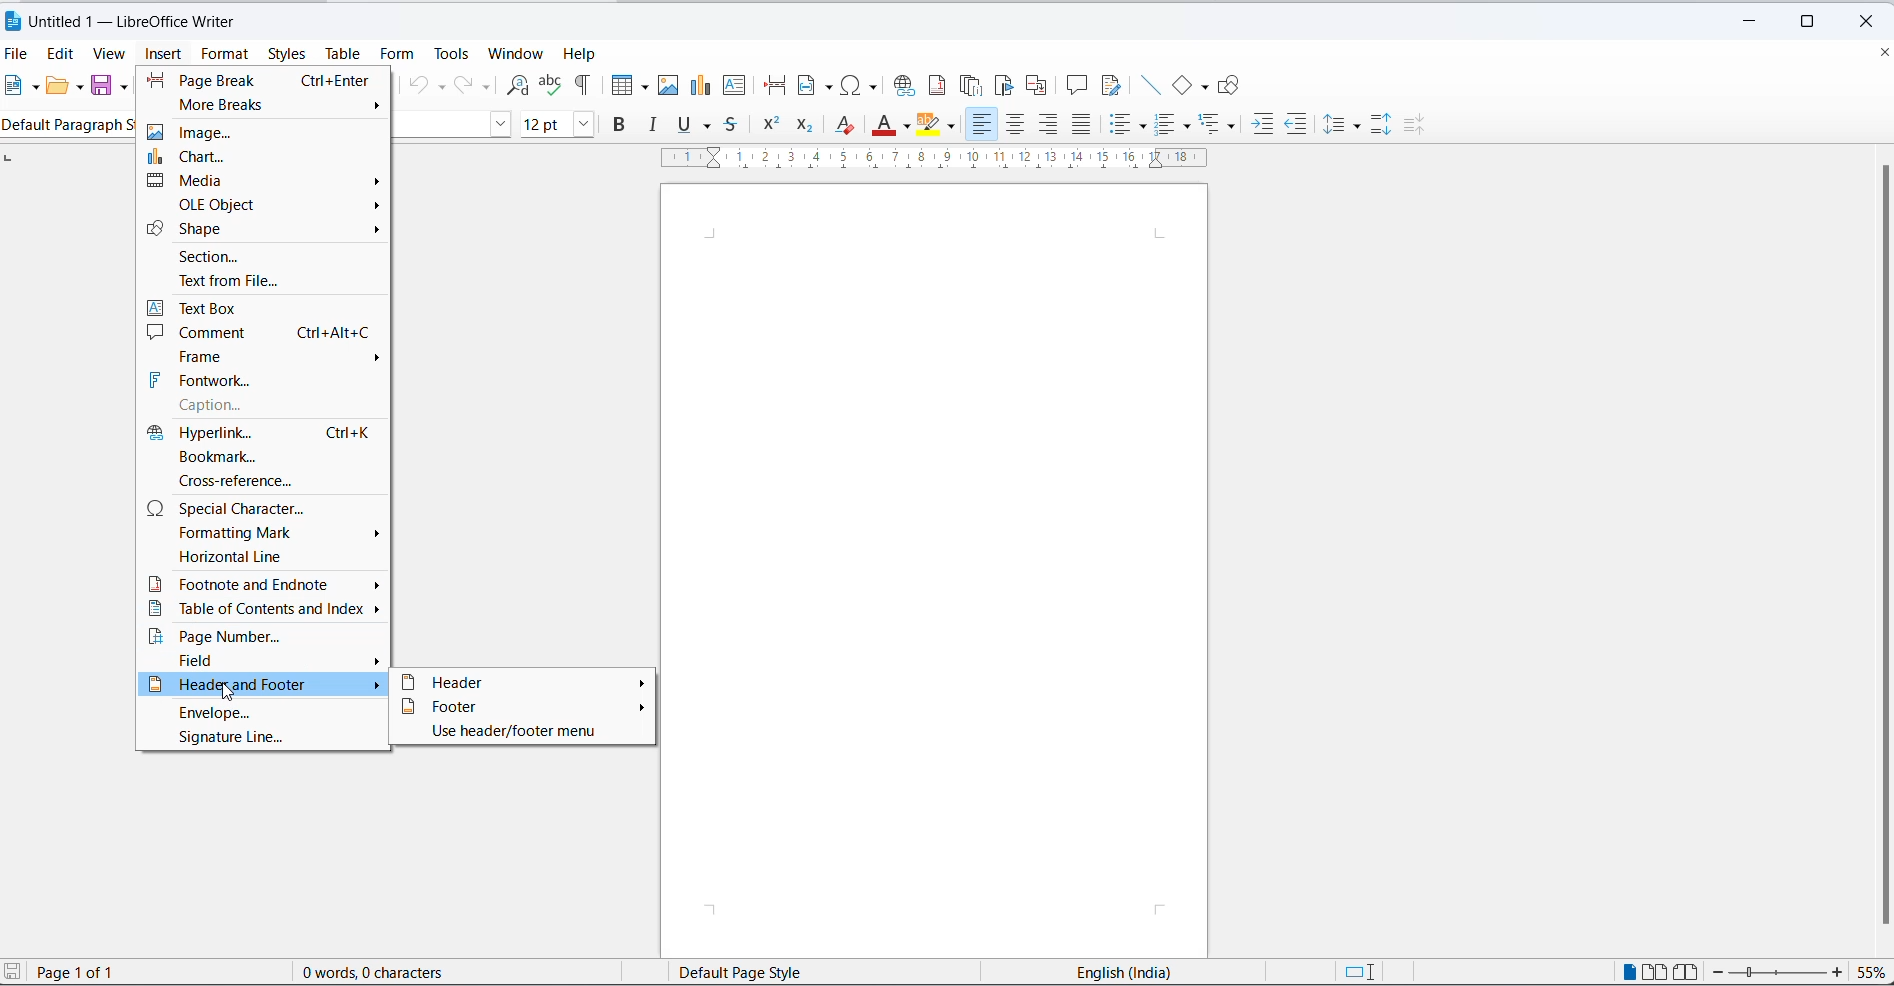 Image resolution: width=1894 pixels, height=986 pixels. What do you see at coordinates (1687, 973) in the screenshot?
I see `book view` at bounding box center [1687, 973].